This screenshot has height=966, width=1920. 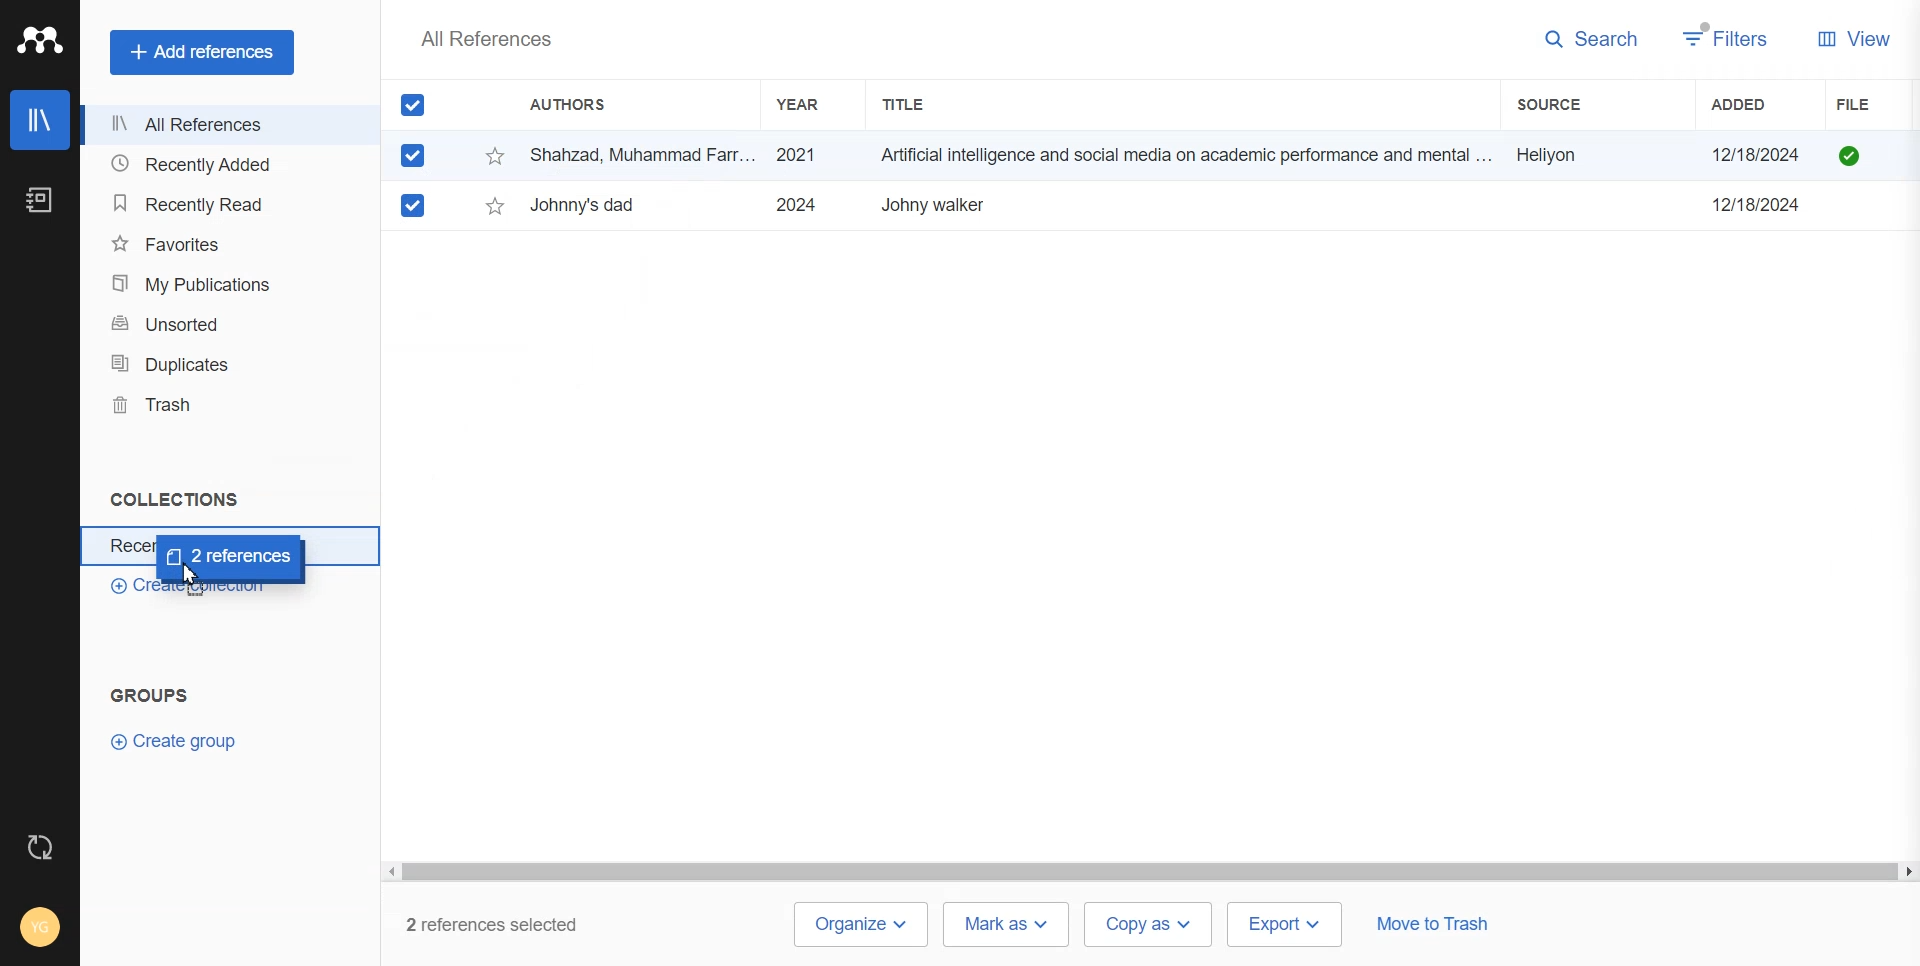 I want to click on Add references, so click(x=202, y=52).